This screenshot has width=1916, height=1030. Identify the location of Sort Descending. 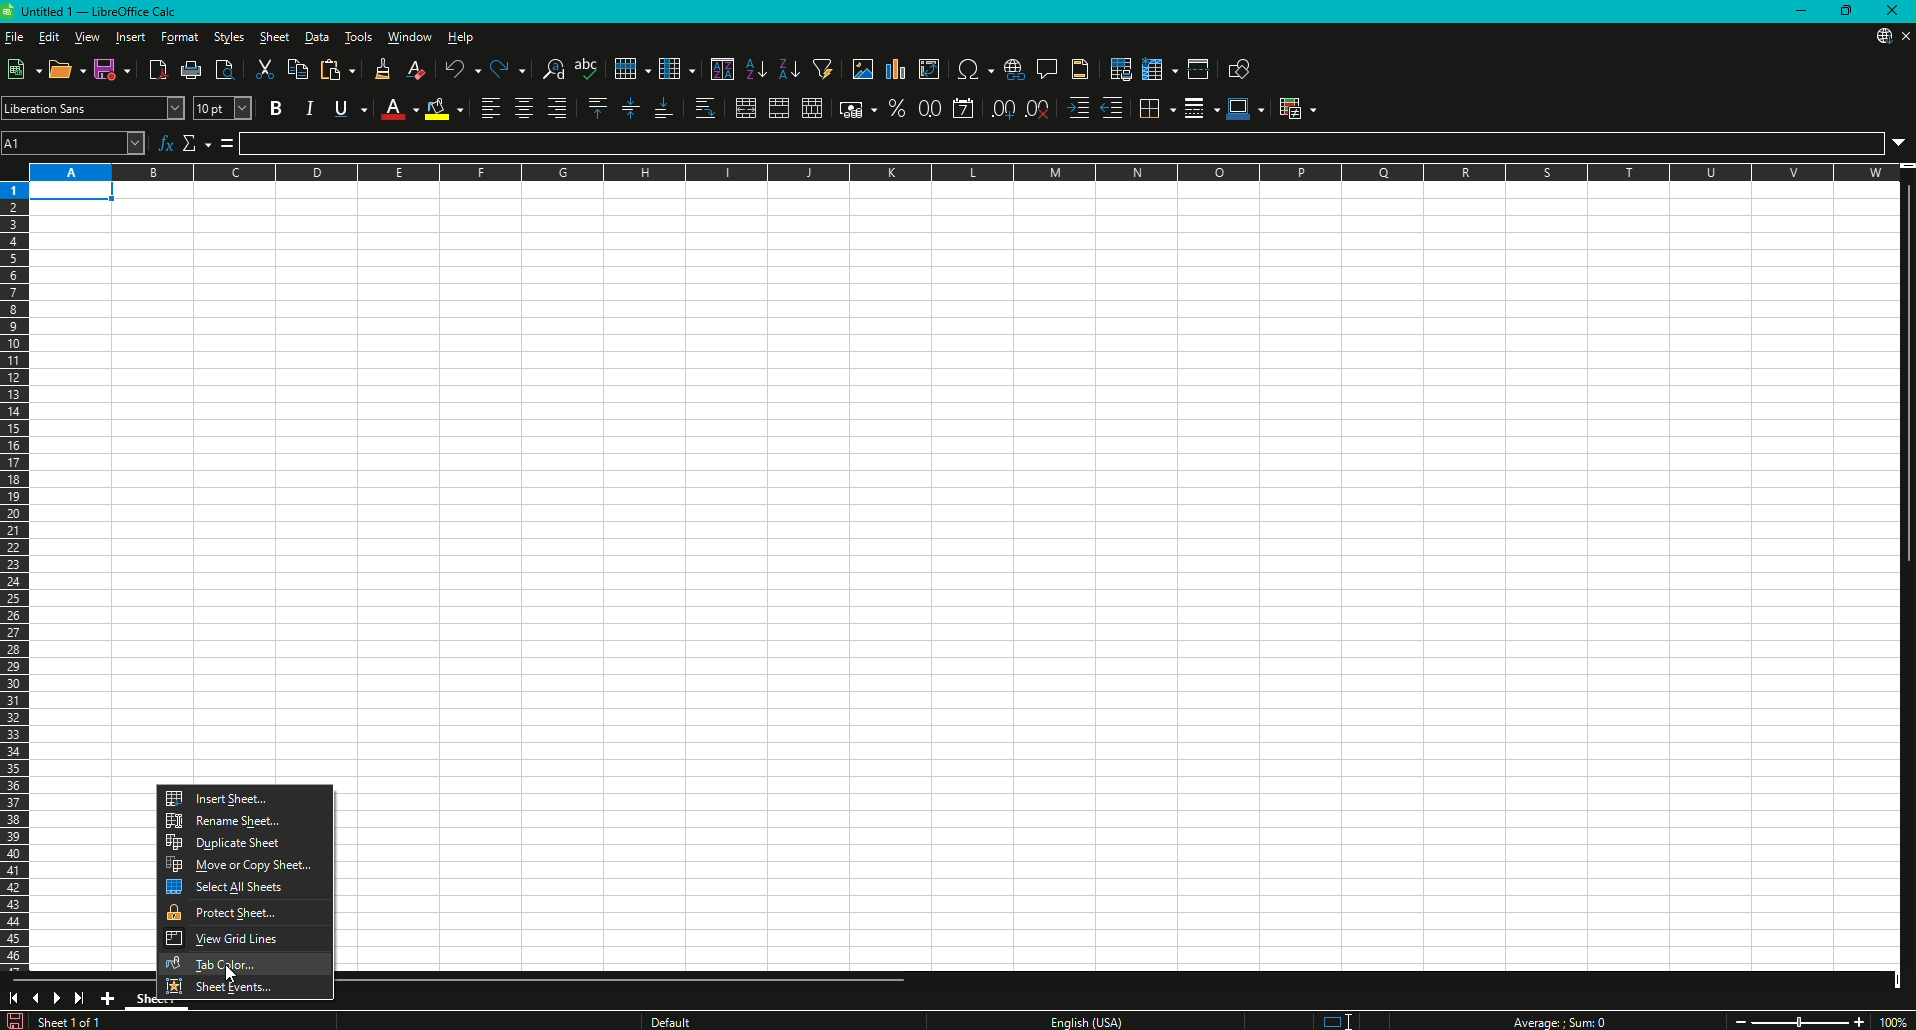
(791, 69).